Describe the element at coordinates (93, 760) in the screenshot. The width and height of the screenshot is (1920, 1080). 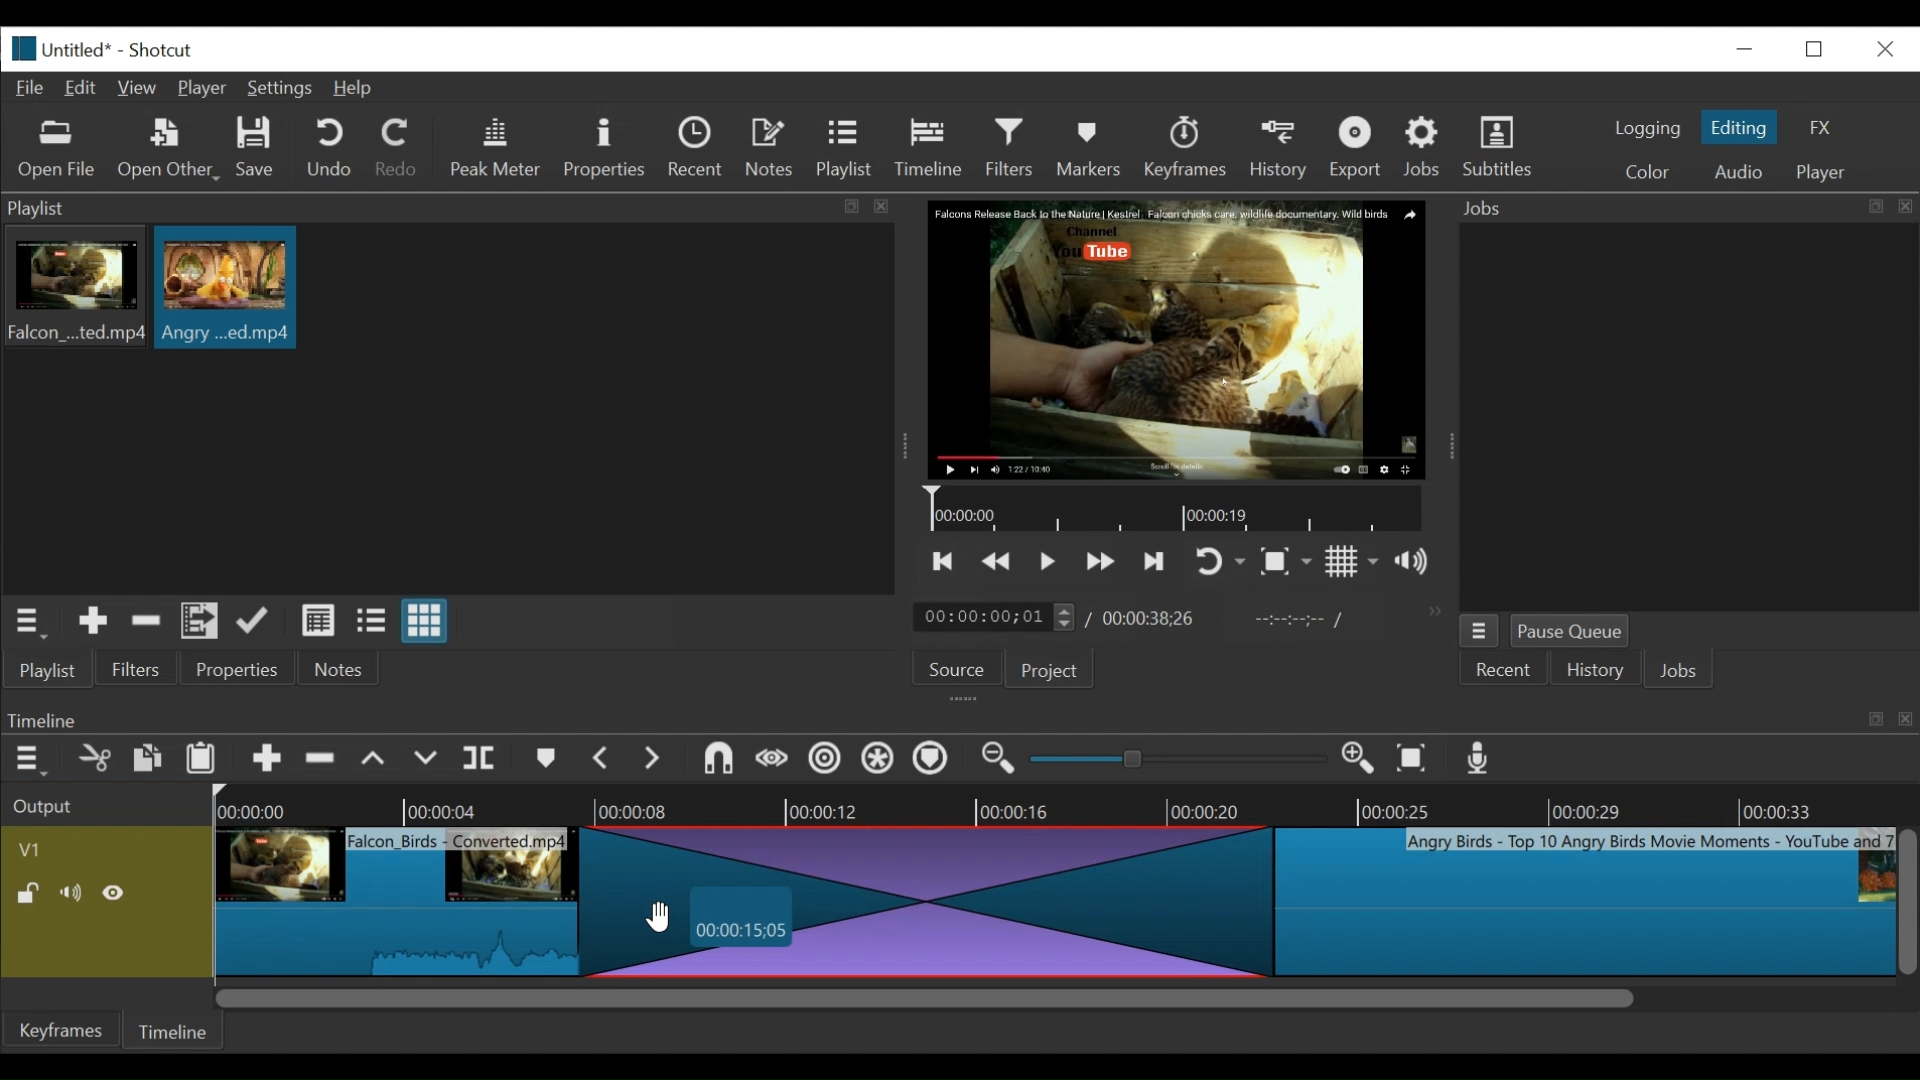
I see `cut` at that location.